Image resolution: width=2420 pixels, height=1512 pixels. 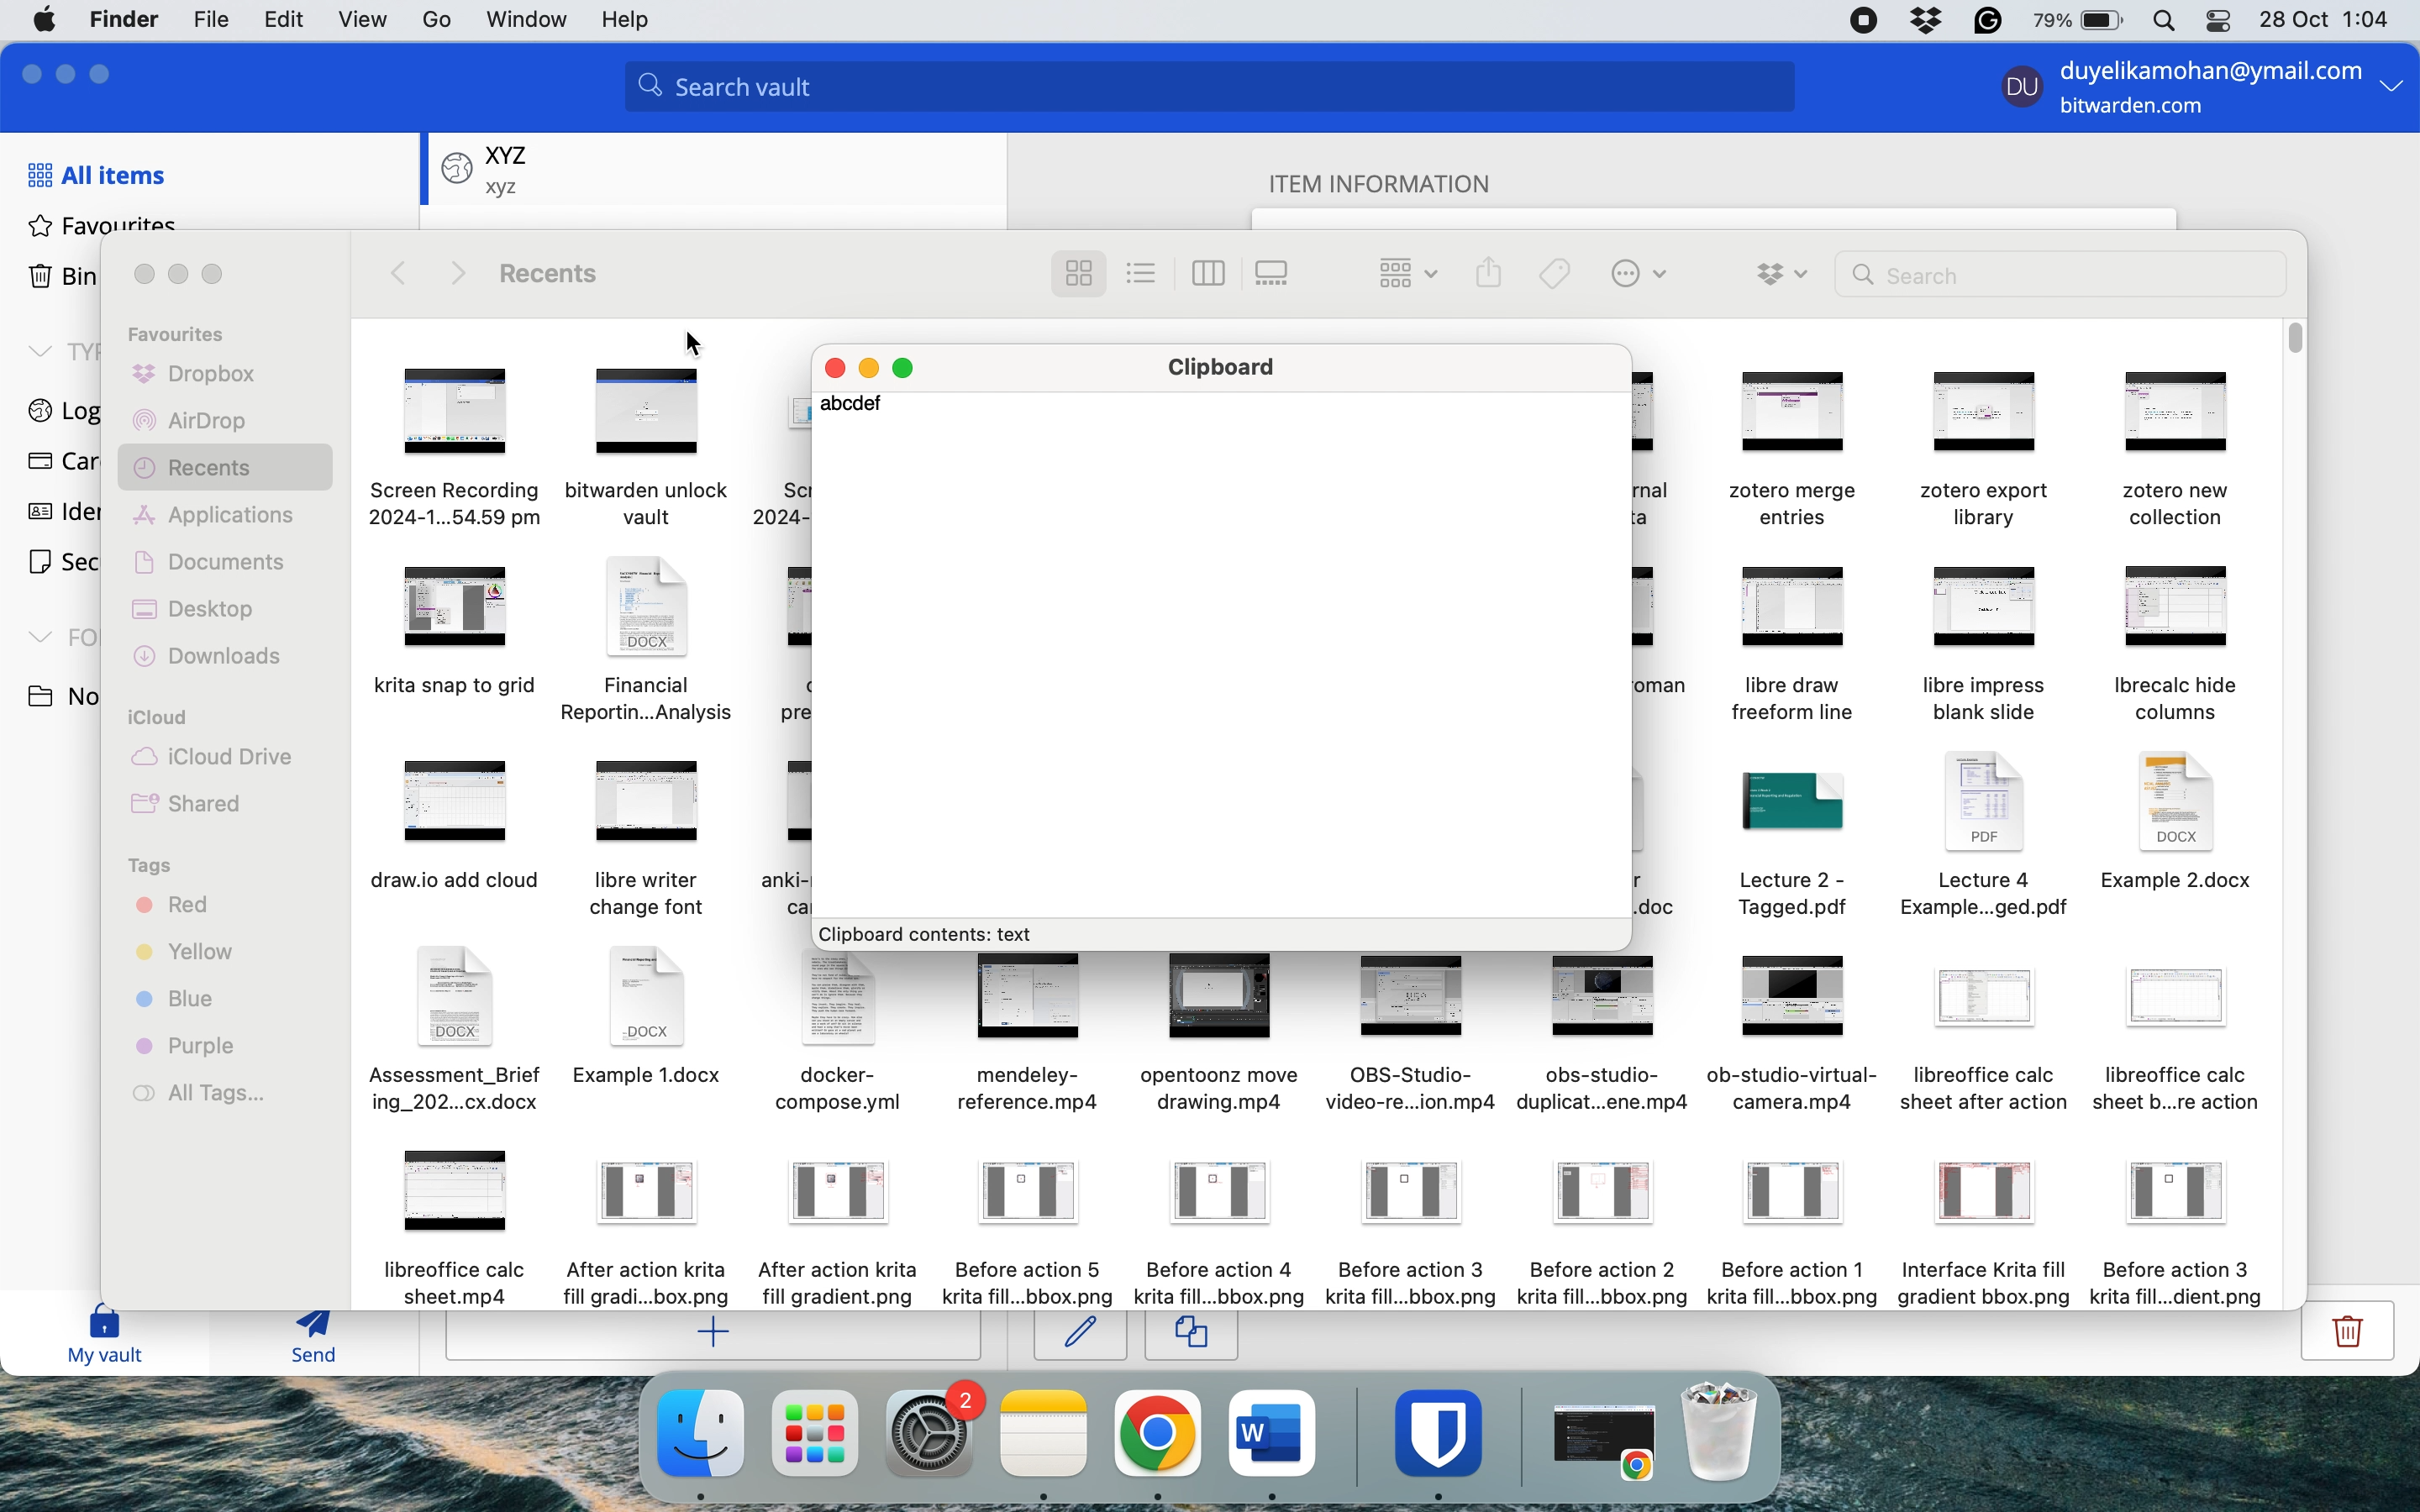 I want to click on bitwarden.com, so click(x=2140, y=110).